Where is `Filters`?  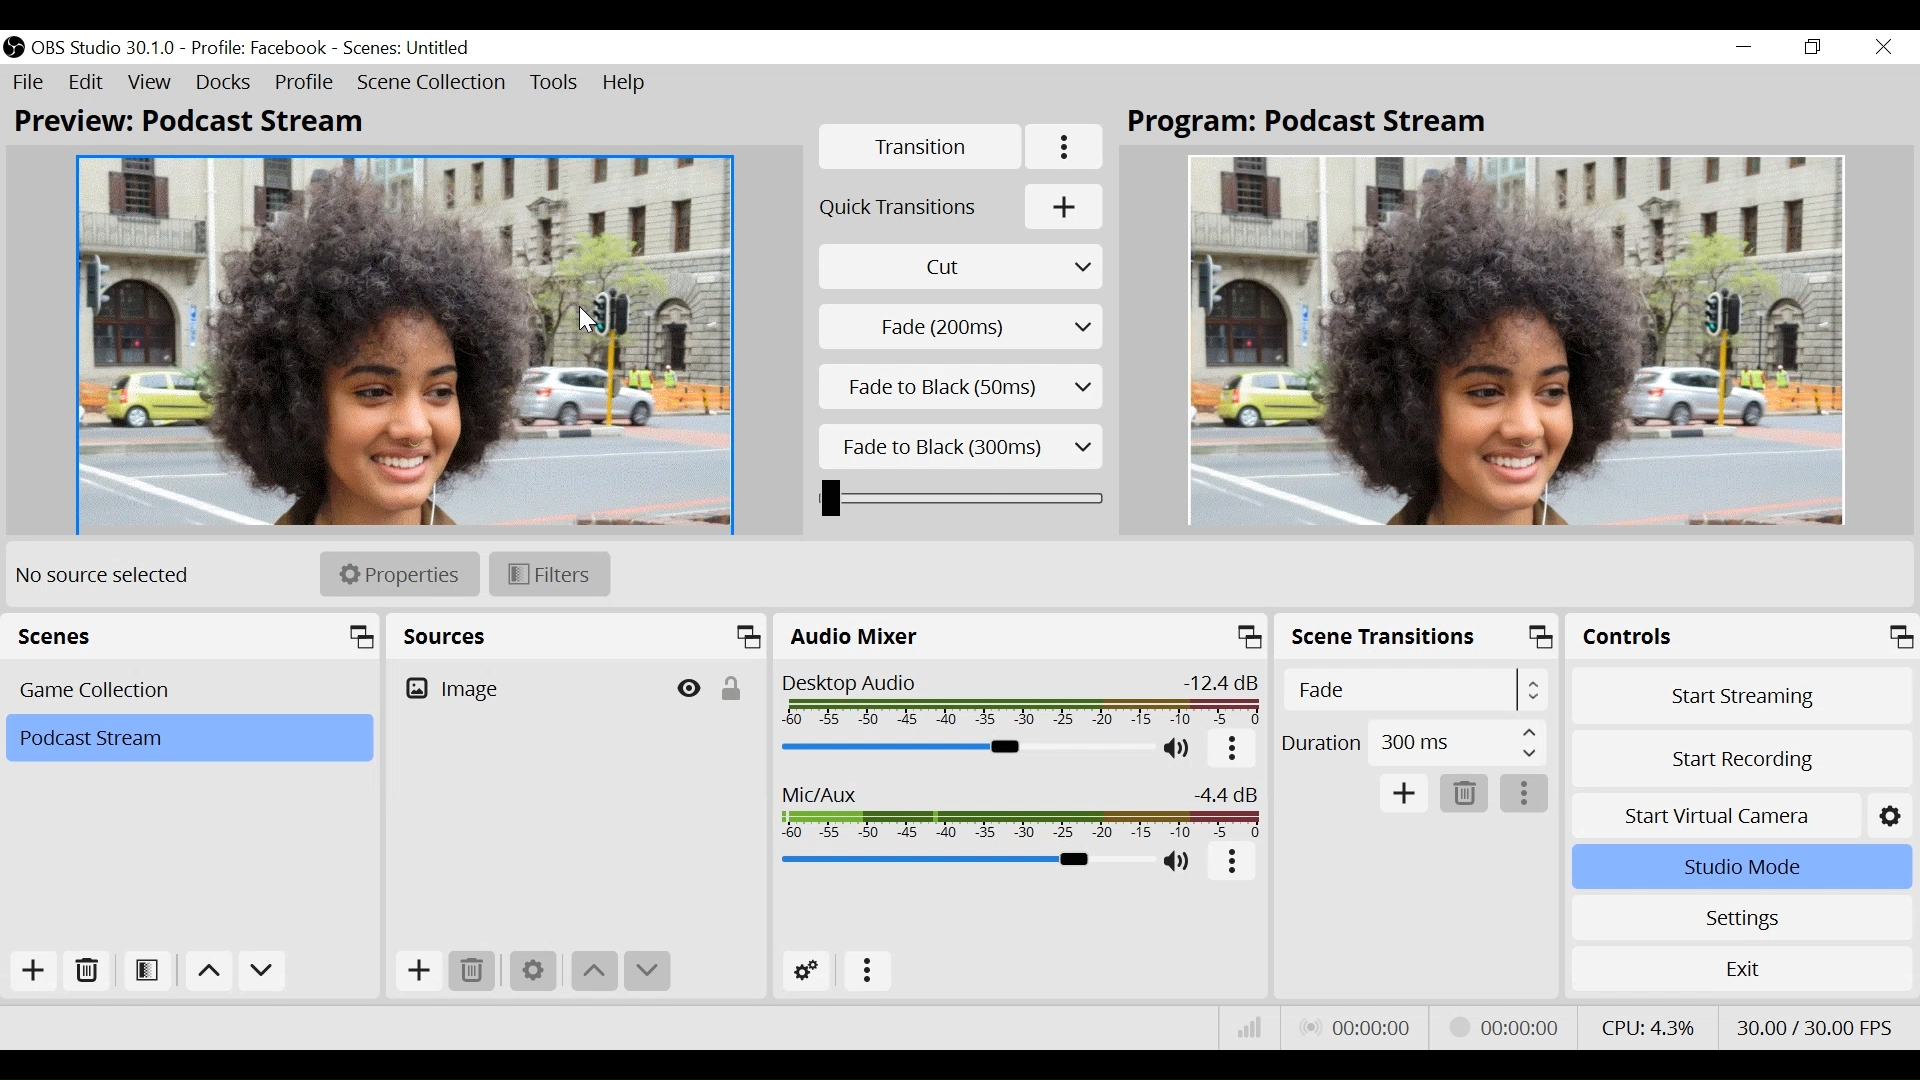 Filters is located at coordinates (551, 575).